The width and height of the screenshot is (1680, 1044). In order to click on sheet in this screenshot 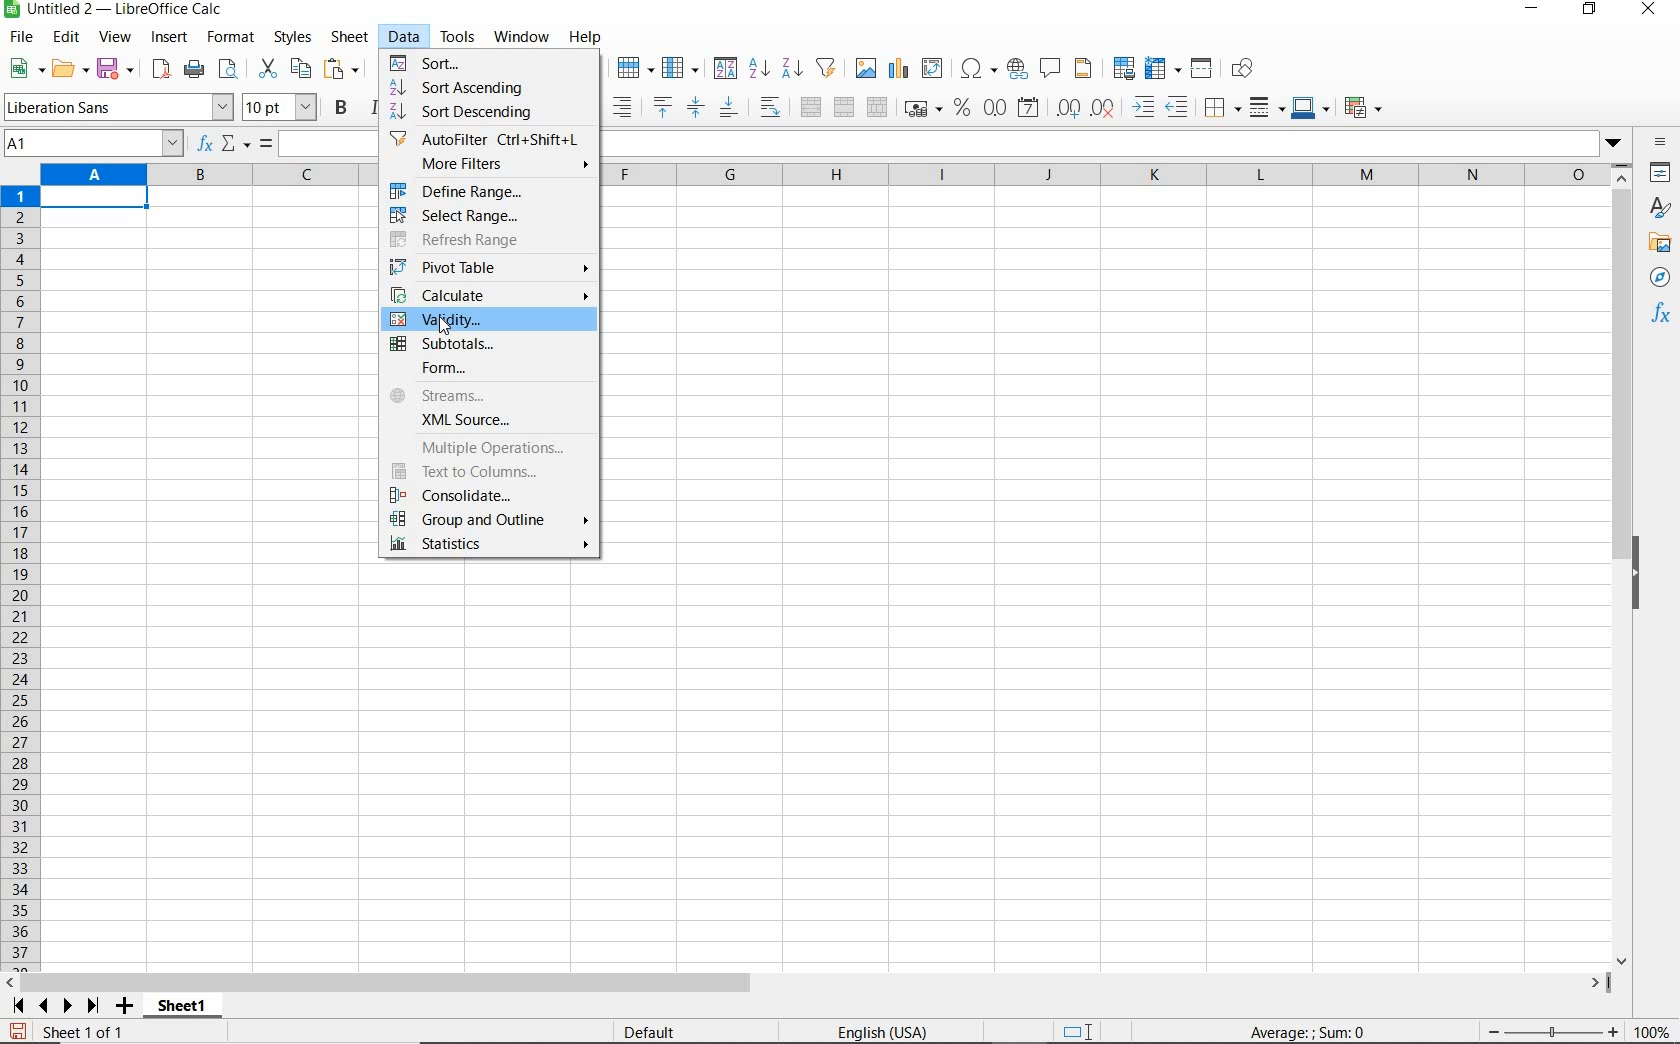, I will do `click(351, 39)`.